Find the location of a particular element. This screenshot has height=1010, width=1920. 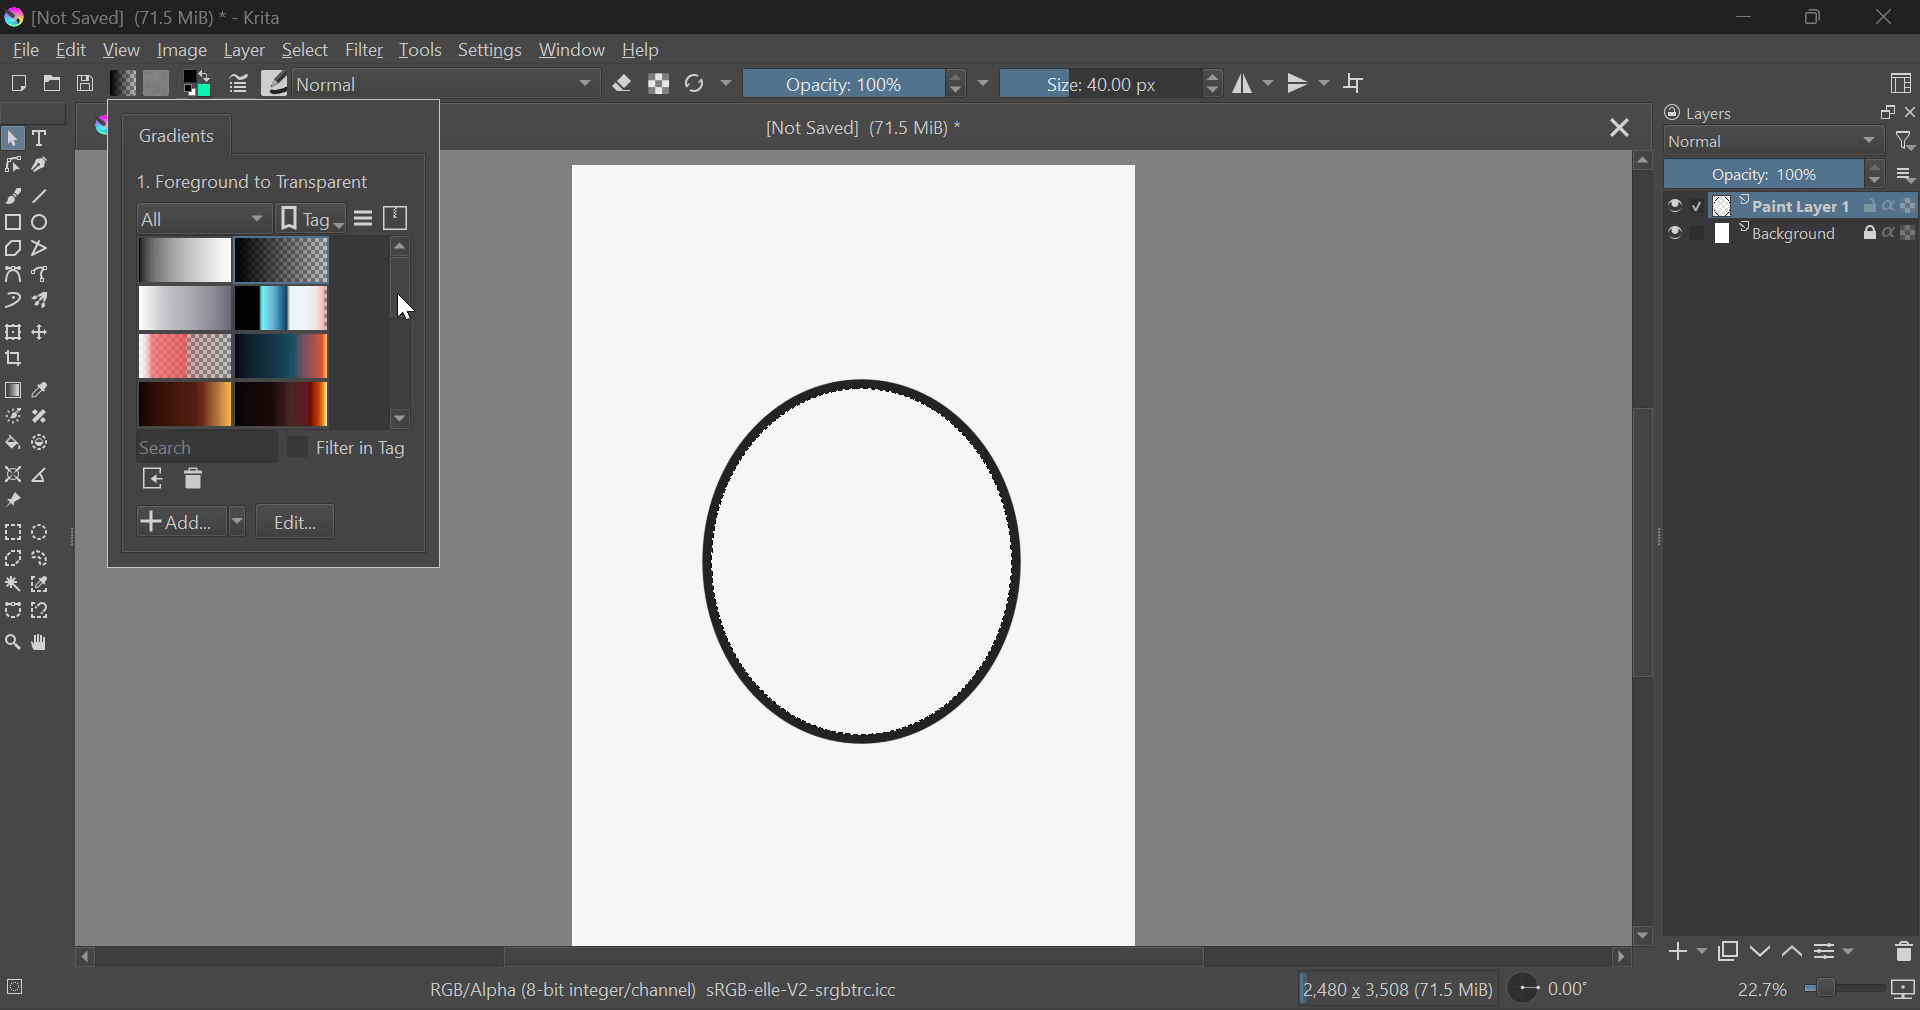

Assistant Tool is located at coordinates (13, 473).